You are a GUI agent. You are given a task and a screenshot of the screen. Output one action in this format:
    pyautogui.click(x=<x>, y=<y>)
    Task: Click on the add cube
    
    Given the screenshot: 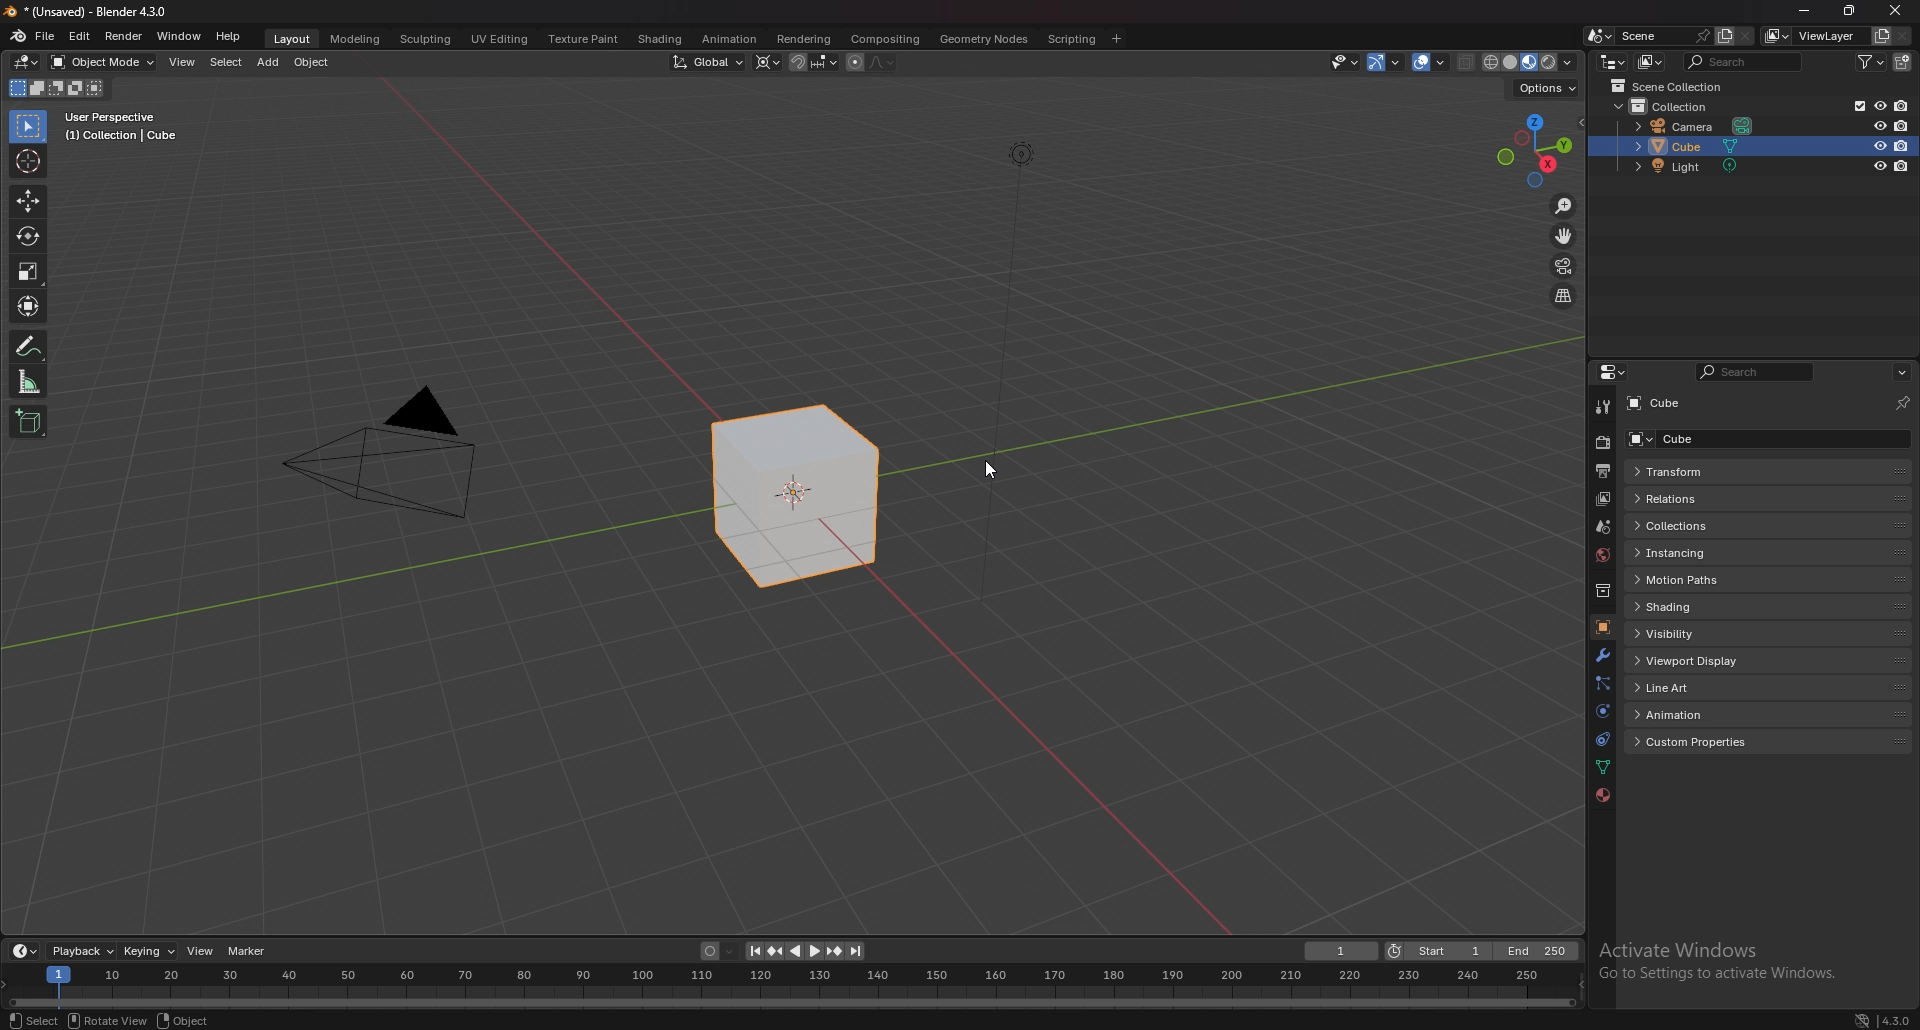 What is the action you would take?
    pyautogui.click(x=28, y=421)
    